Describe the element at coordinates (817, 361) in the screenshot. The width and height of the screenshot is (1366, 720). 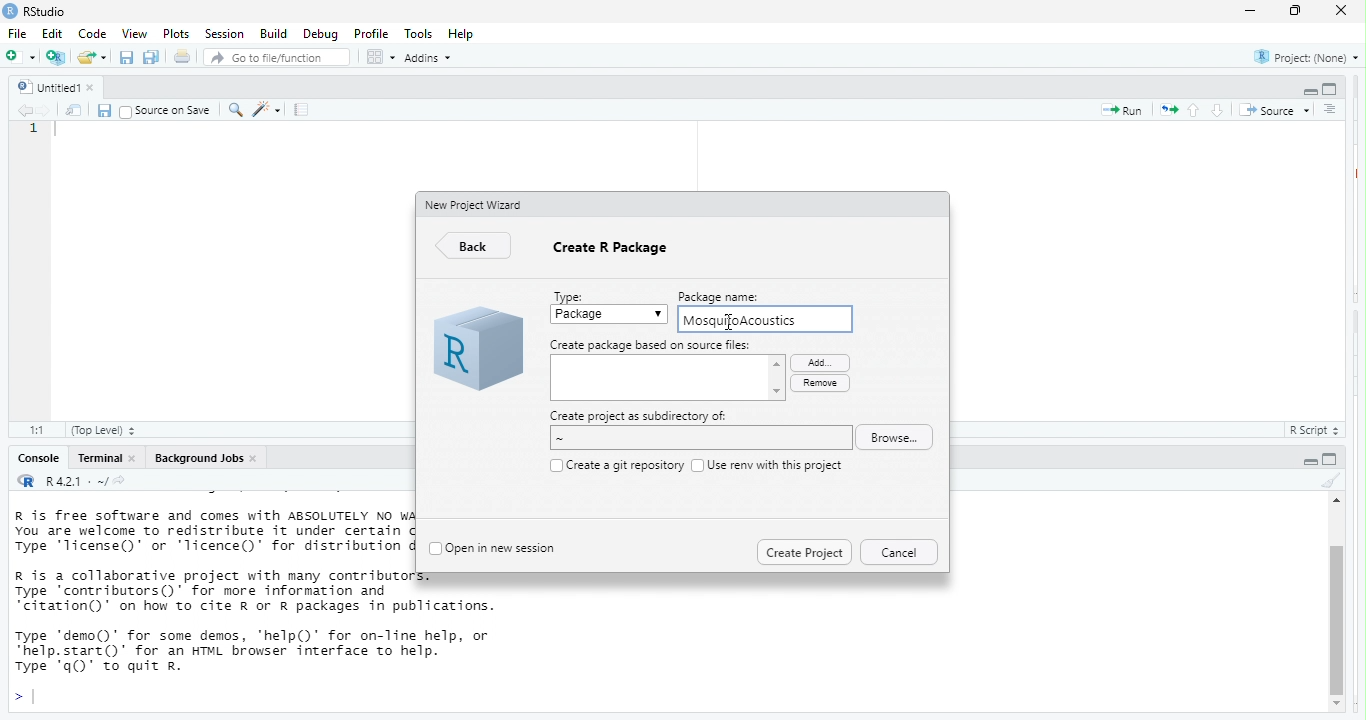
I see ` Add.` at that location.